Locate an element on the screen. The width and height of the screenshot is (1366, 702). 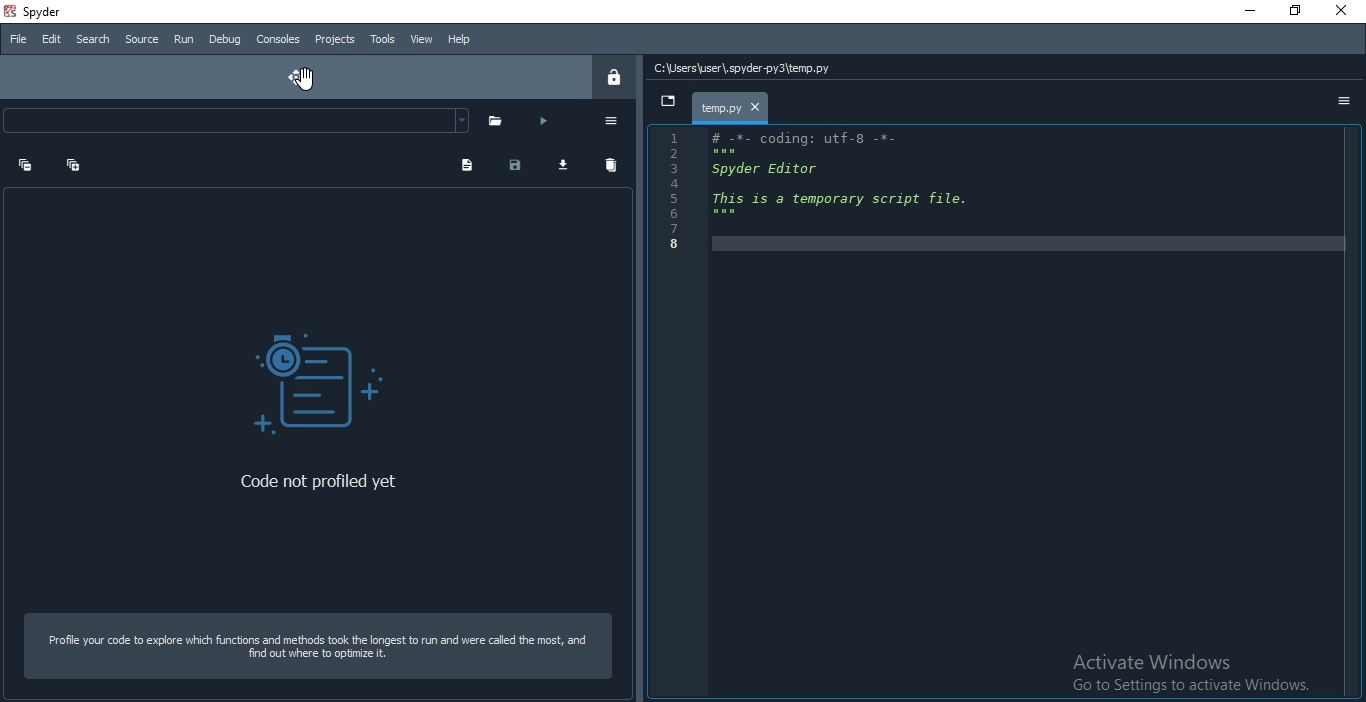
File  is located at coordinates (17, 39).